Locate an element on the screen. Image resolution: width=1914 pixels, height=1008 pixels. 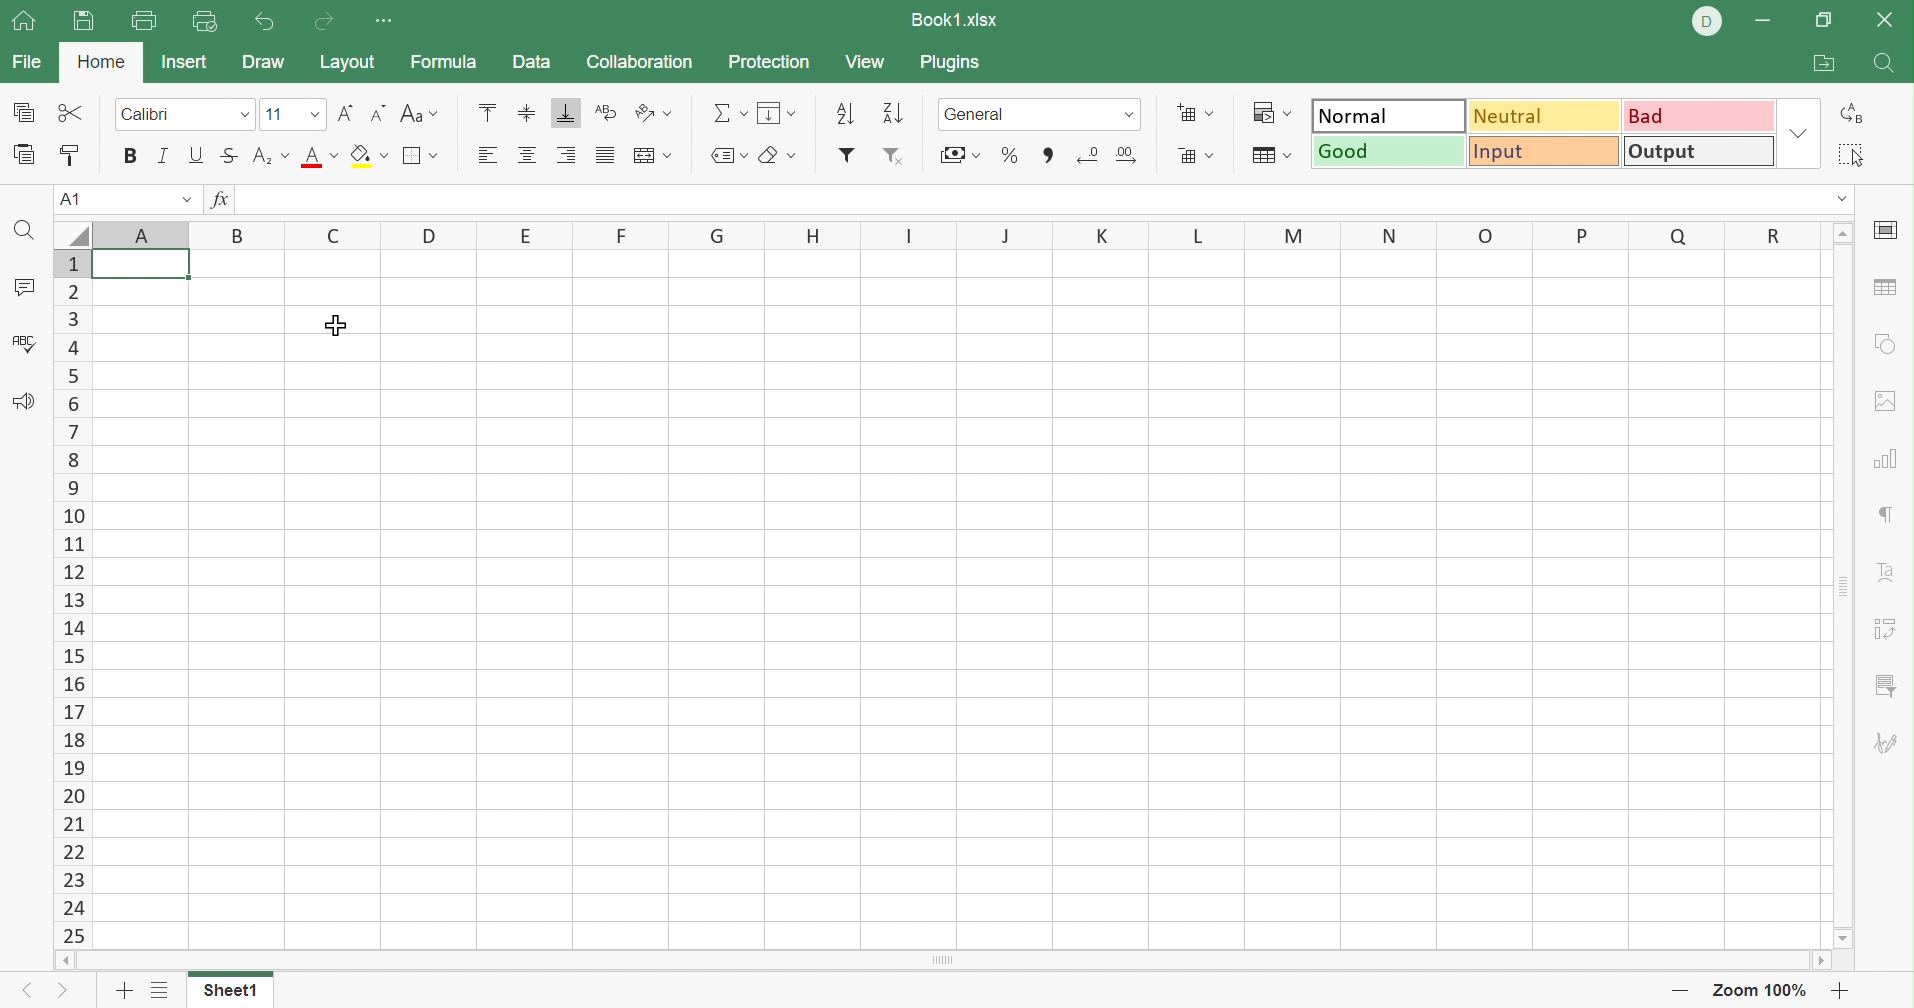
Font is located at coordinates (187, 115).